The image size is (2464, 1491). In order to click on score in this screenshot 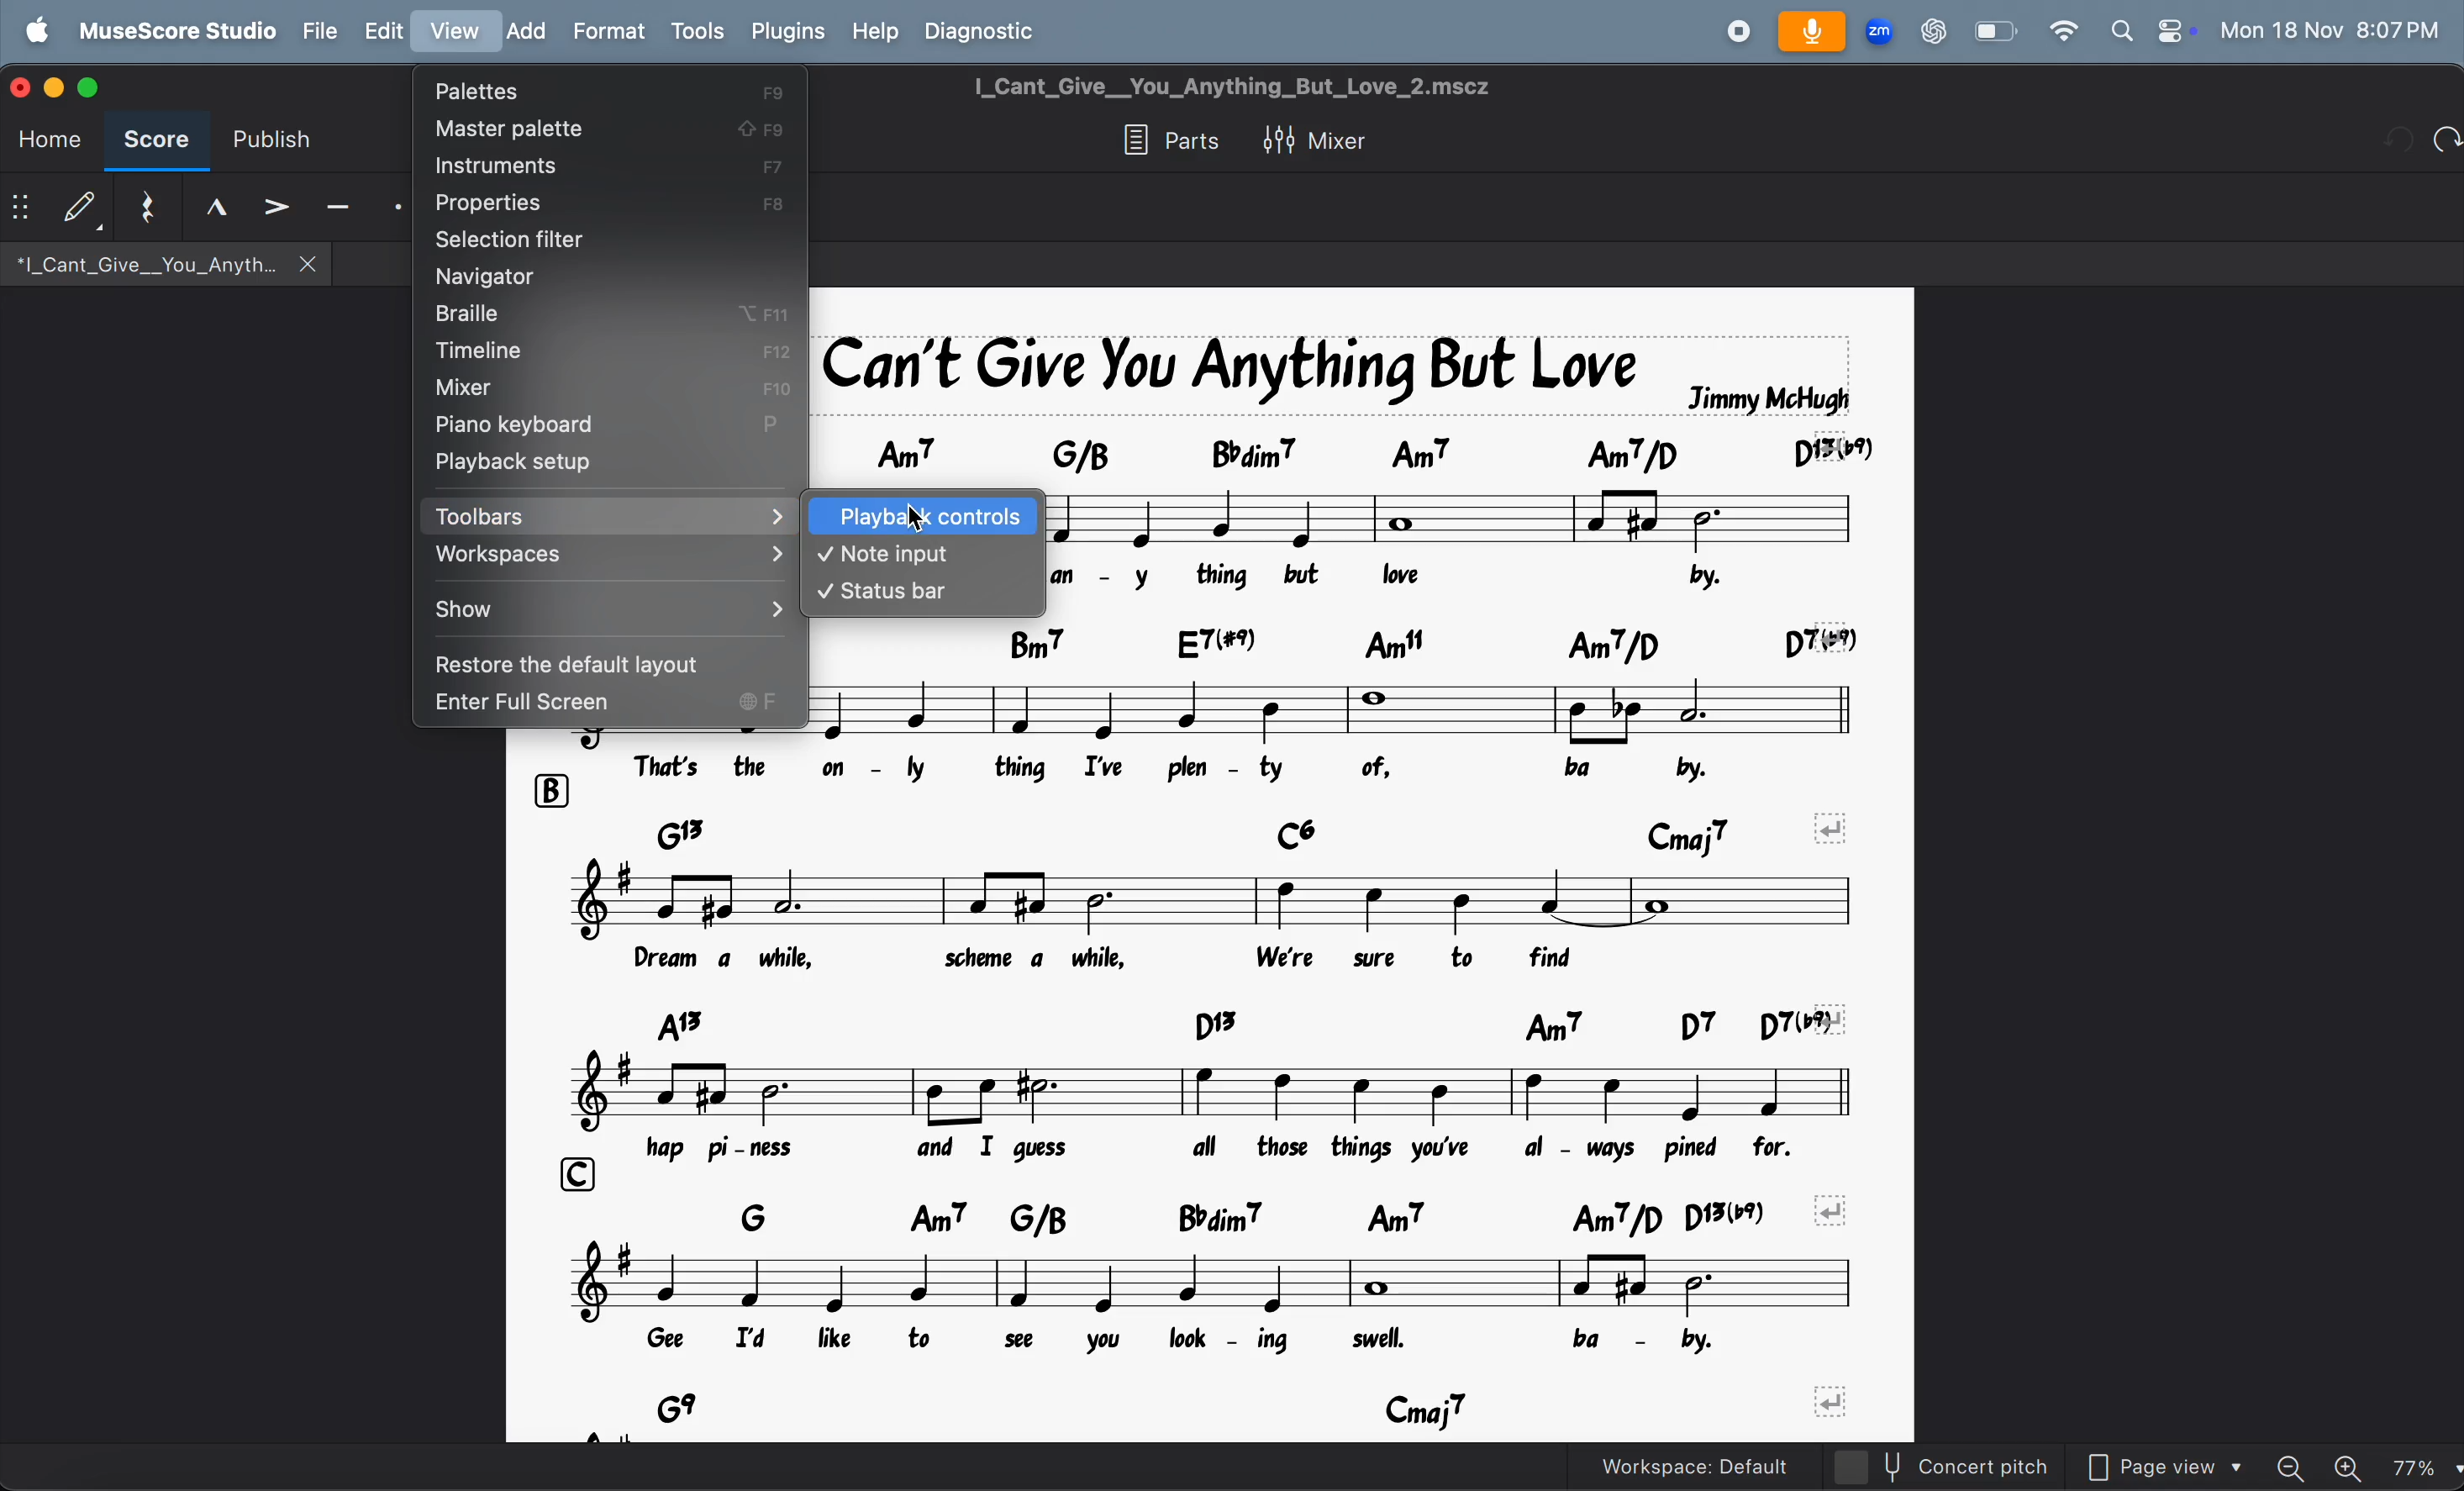, I will do `click(158, 142)`.